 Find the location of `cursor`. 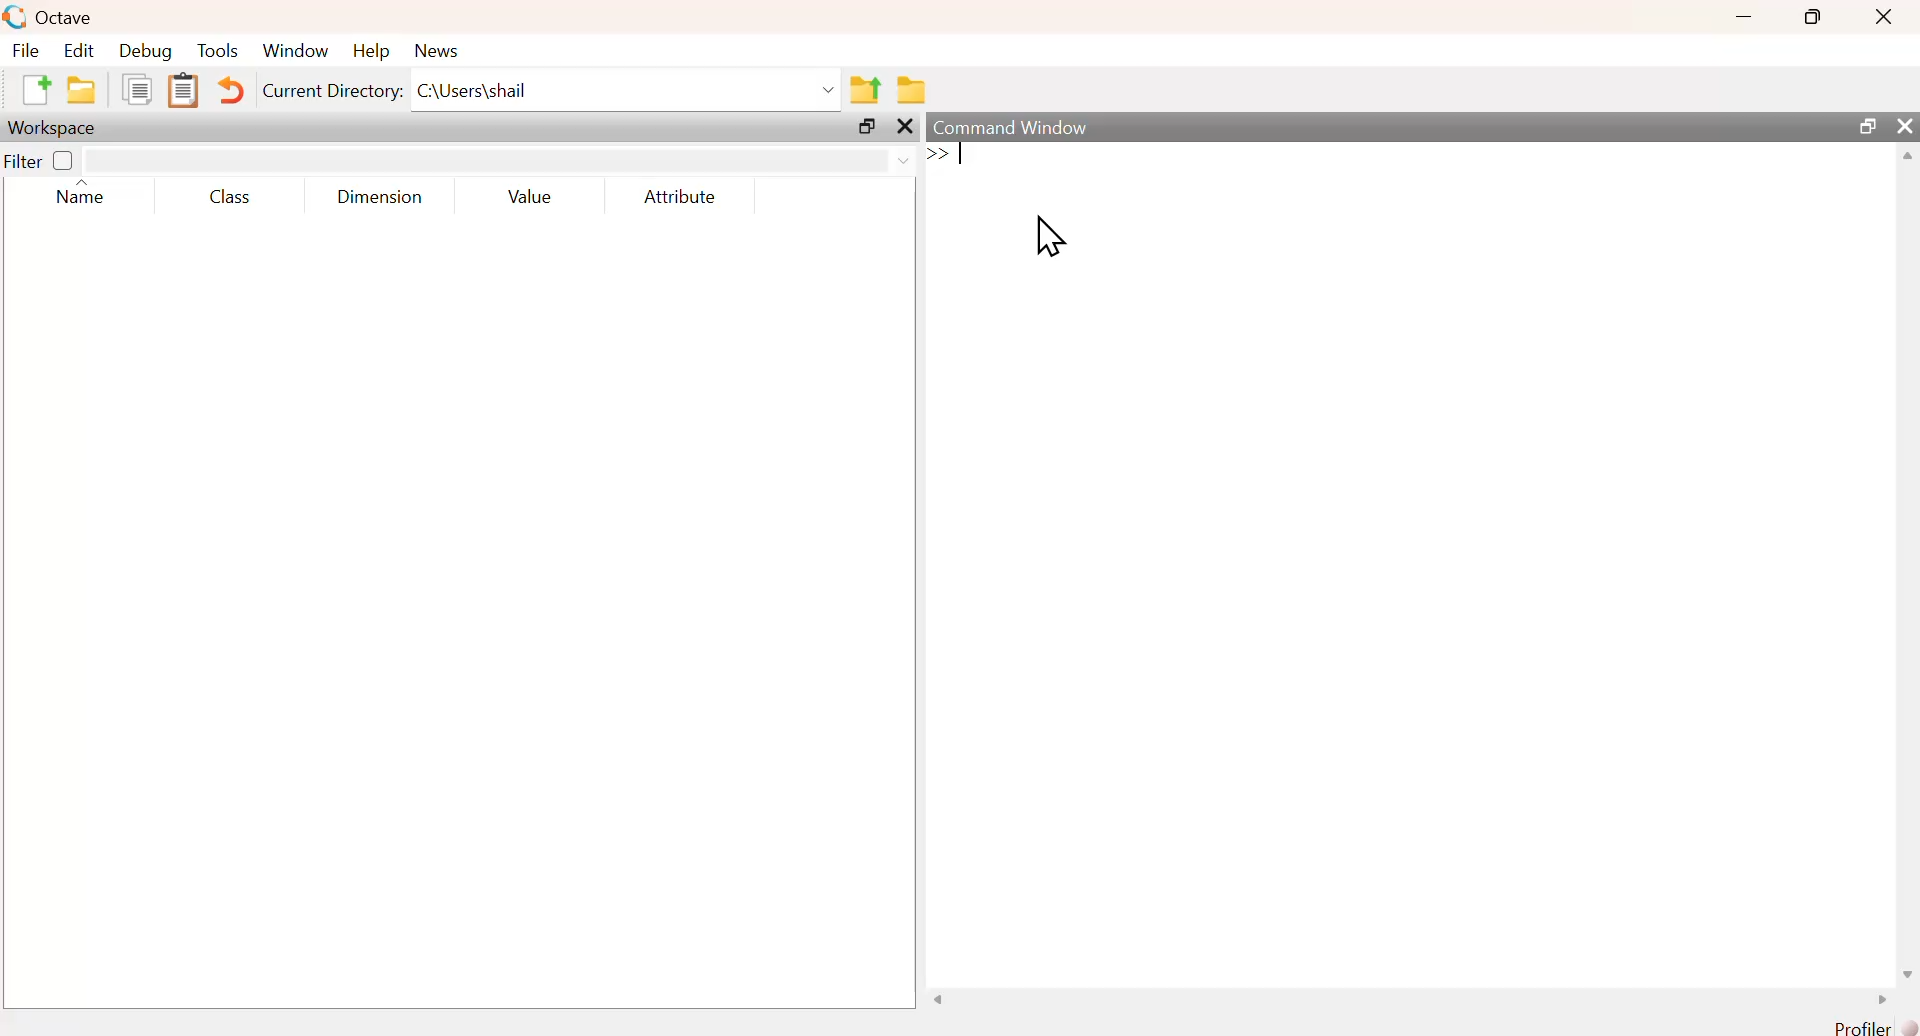

cursor is located at coordinates (1049, 236).